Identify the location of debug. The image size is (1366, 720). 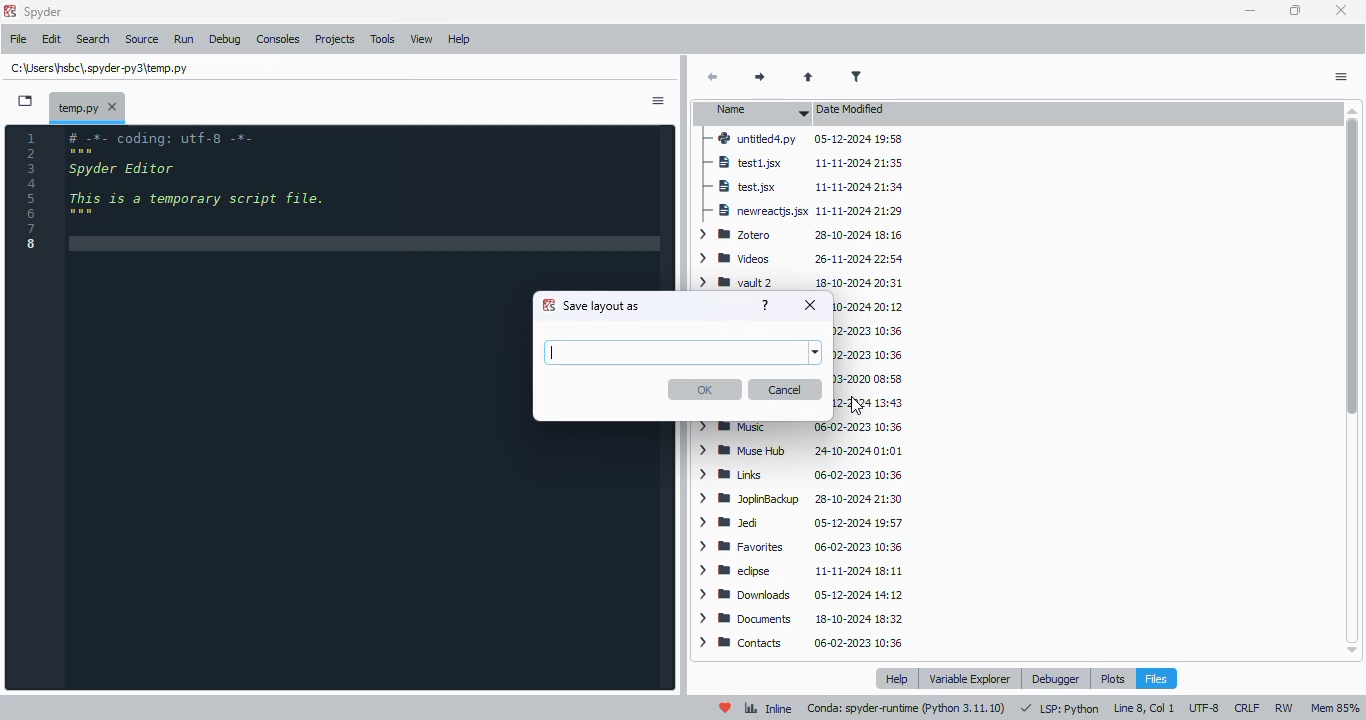
(226, 40).